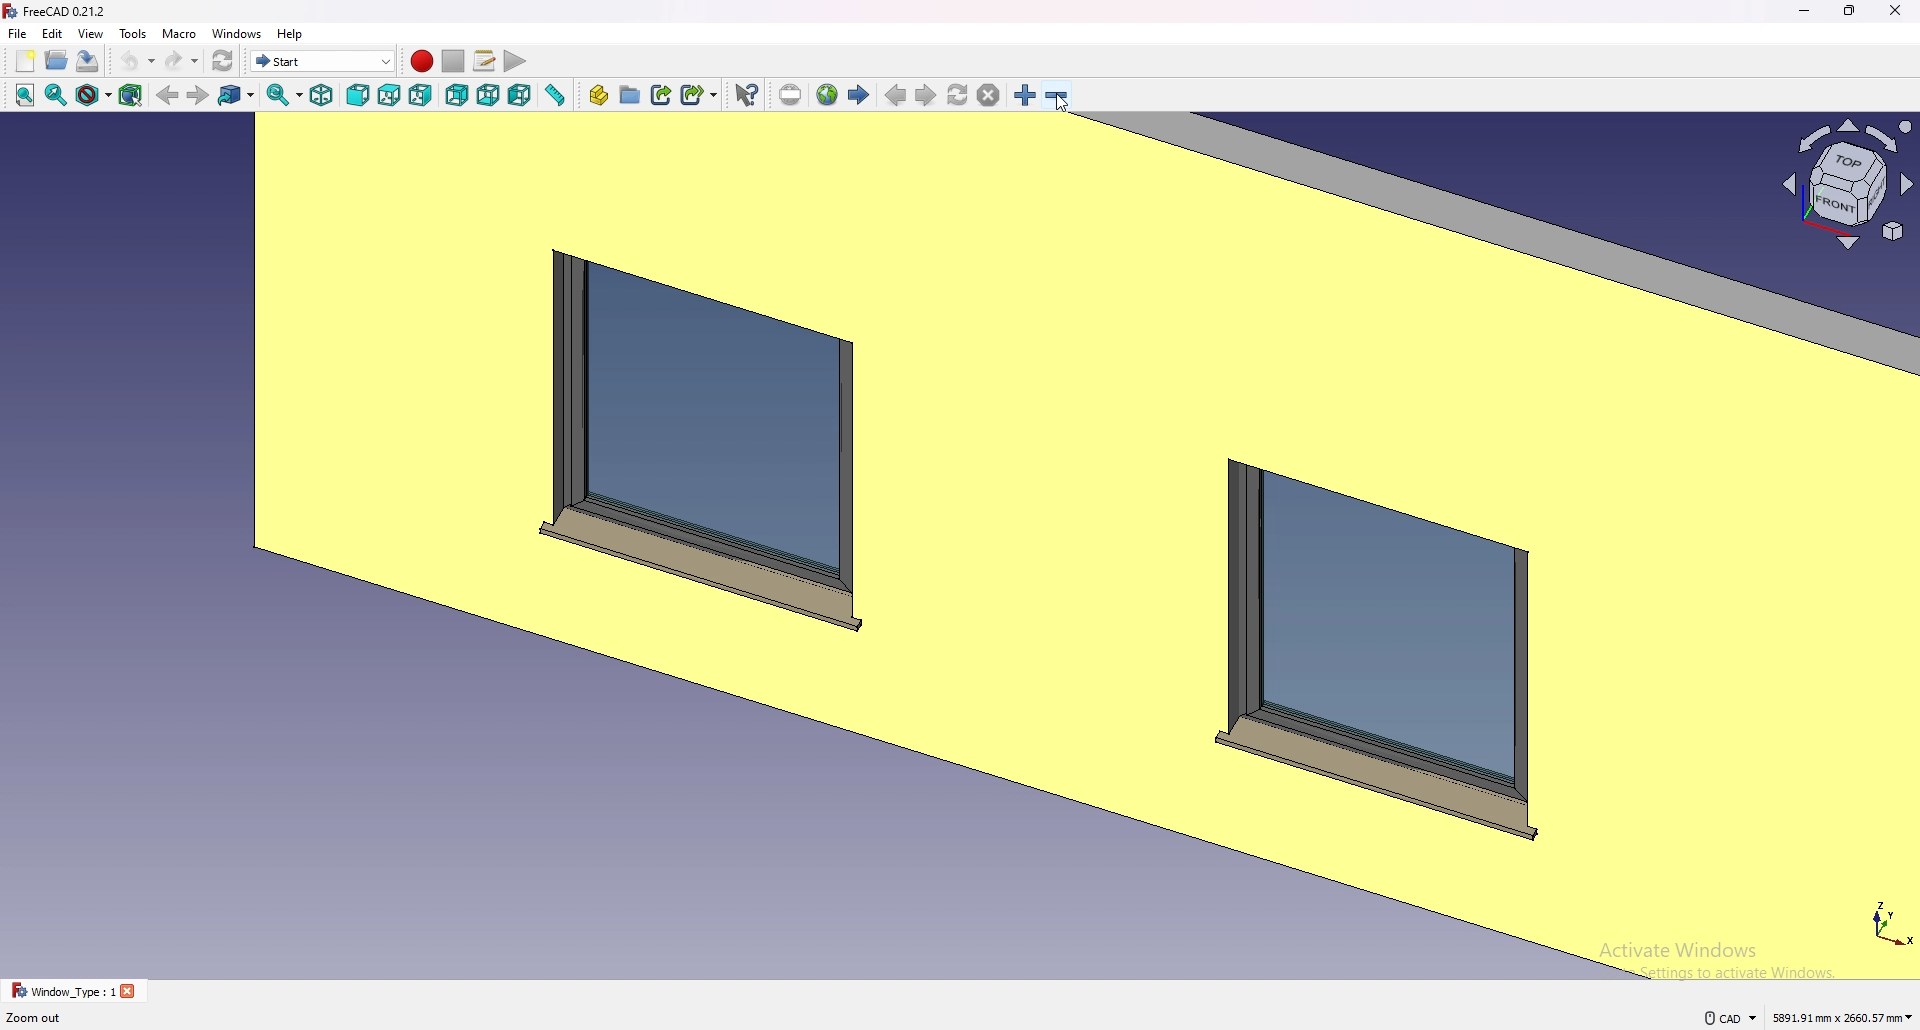 This screenshot has width=1920, height=1030. What do you see at coordinates (18, 33) in the screenshot?
I see `file` at bounding box center [18, 33].